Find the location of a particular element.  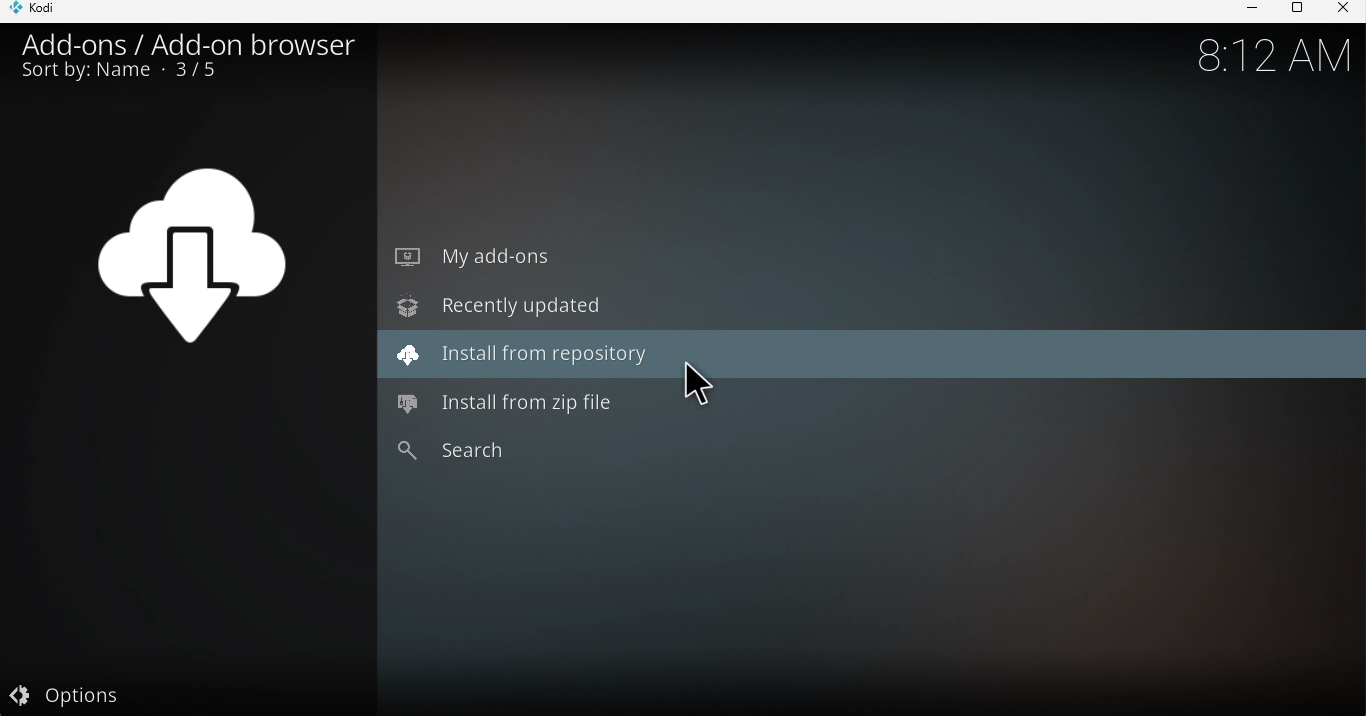

Search  is located at coordinates (866, 448).